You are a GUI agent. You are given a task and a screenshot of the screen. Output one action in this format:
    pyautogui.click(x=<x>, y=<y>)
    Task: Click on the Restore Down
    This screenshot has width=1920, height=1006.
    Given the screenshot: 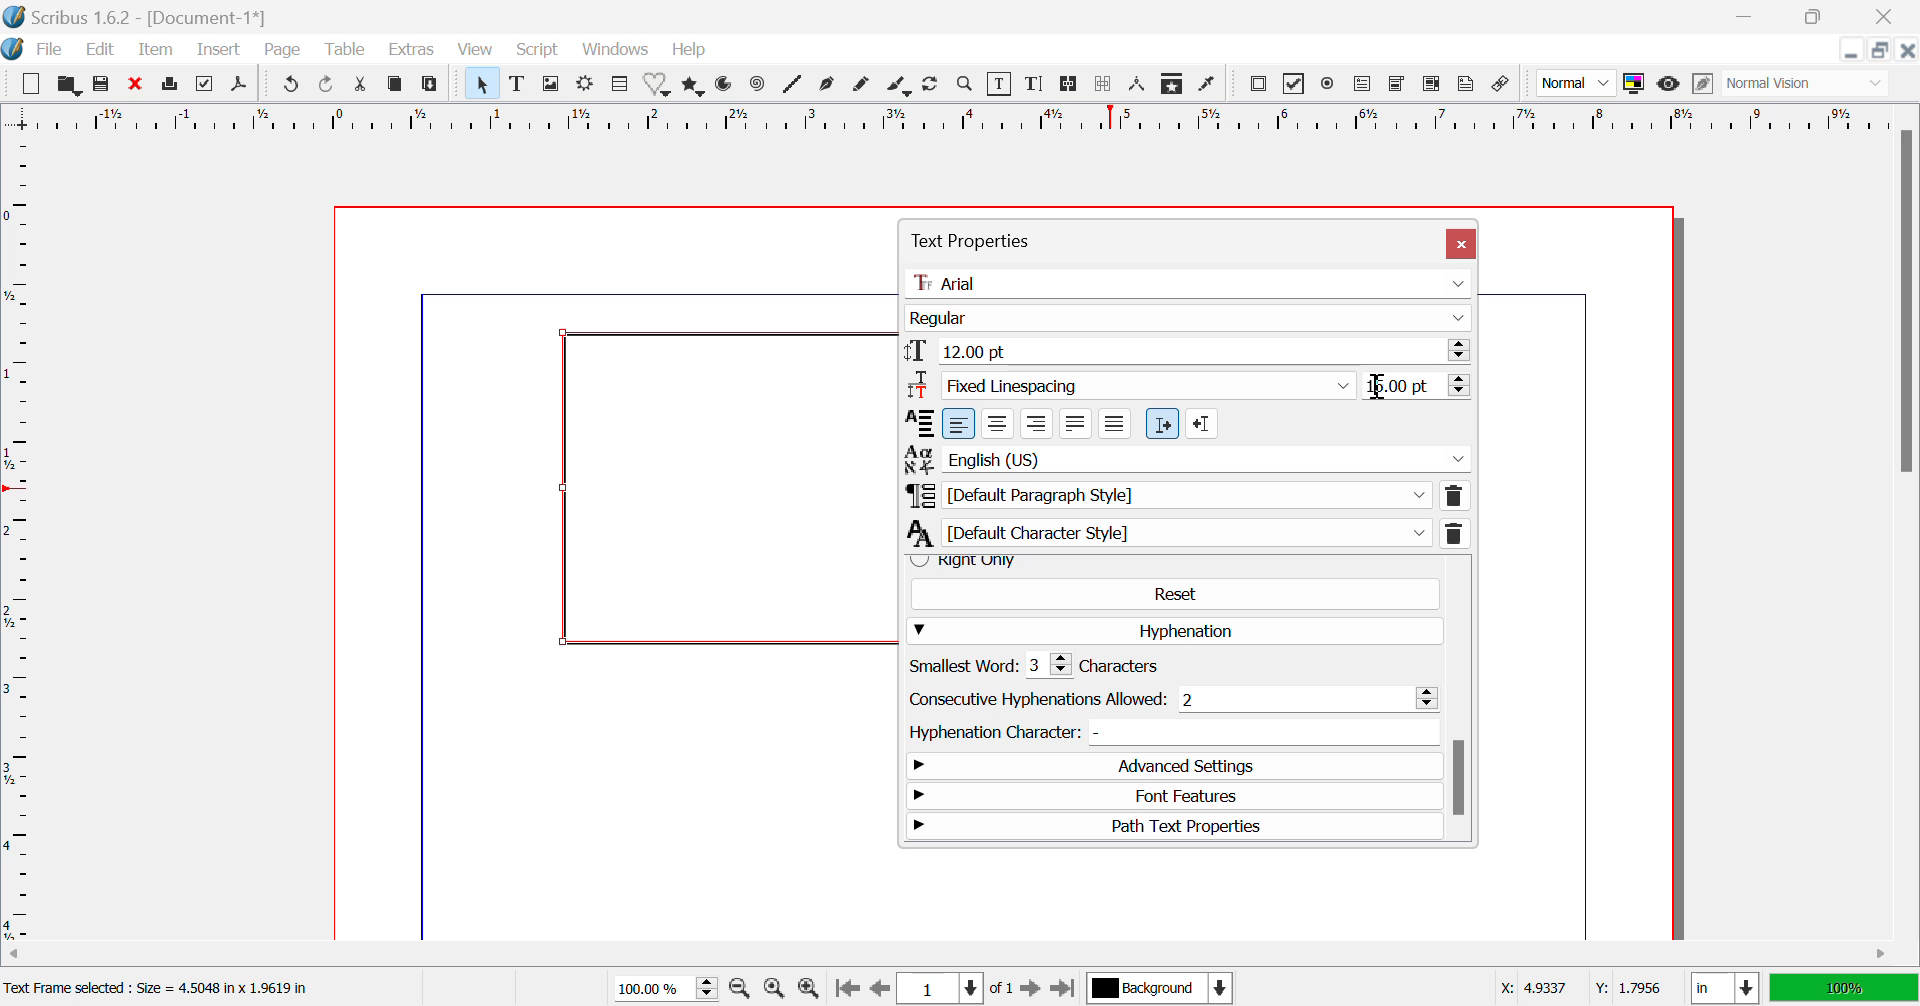 What is the action you would take?
    pyautogui.click(x=1854, y=51)
    